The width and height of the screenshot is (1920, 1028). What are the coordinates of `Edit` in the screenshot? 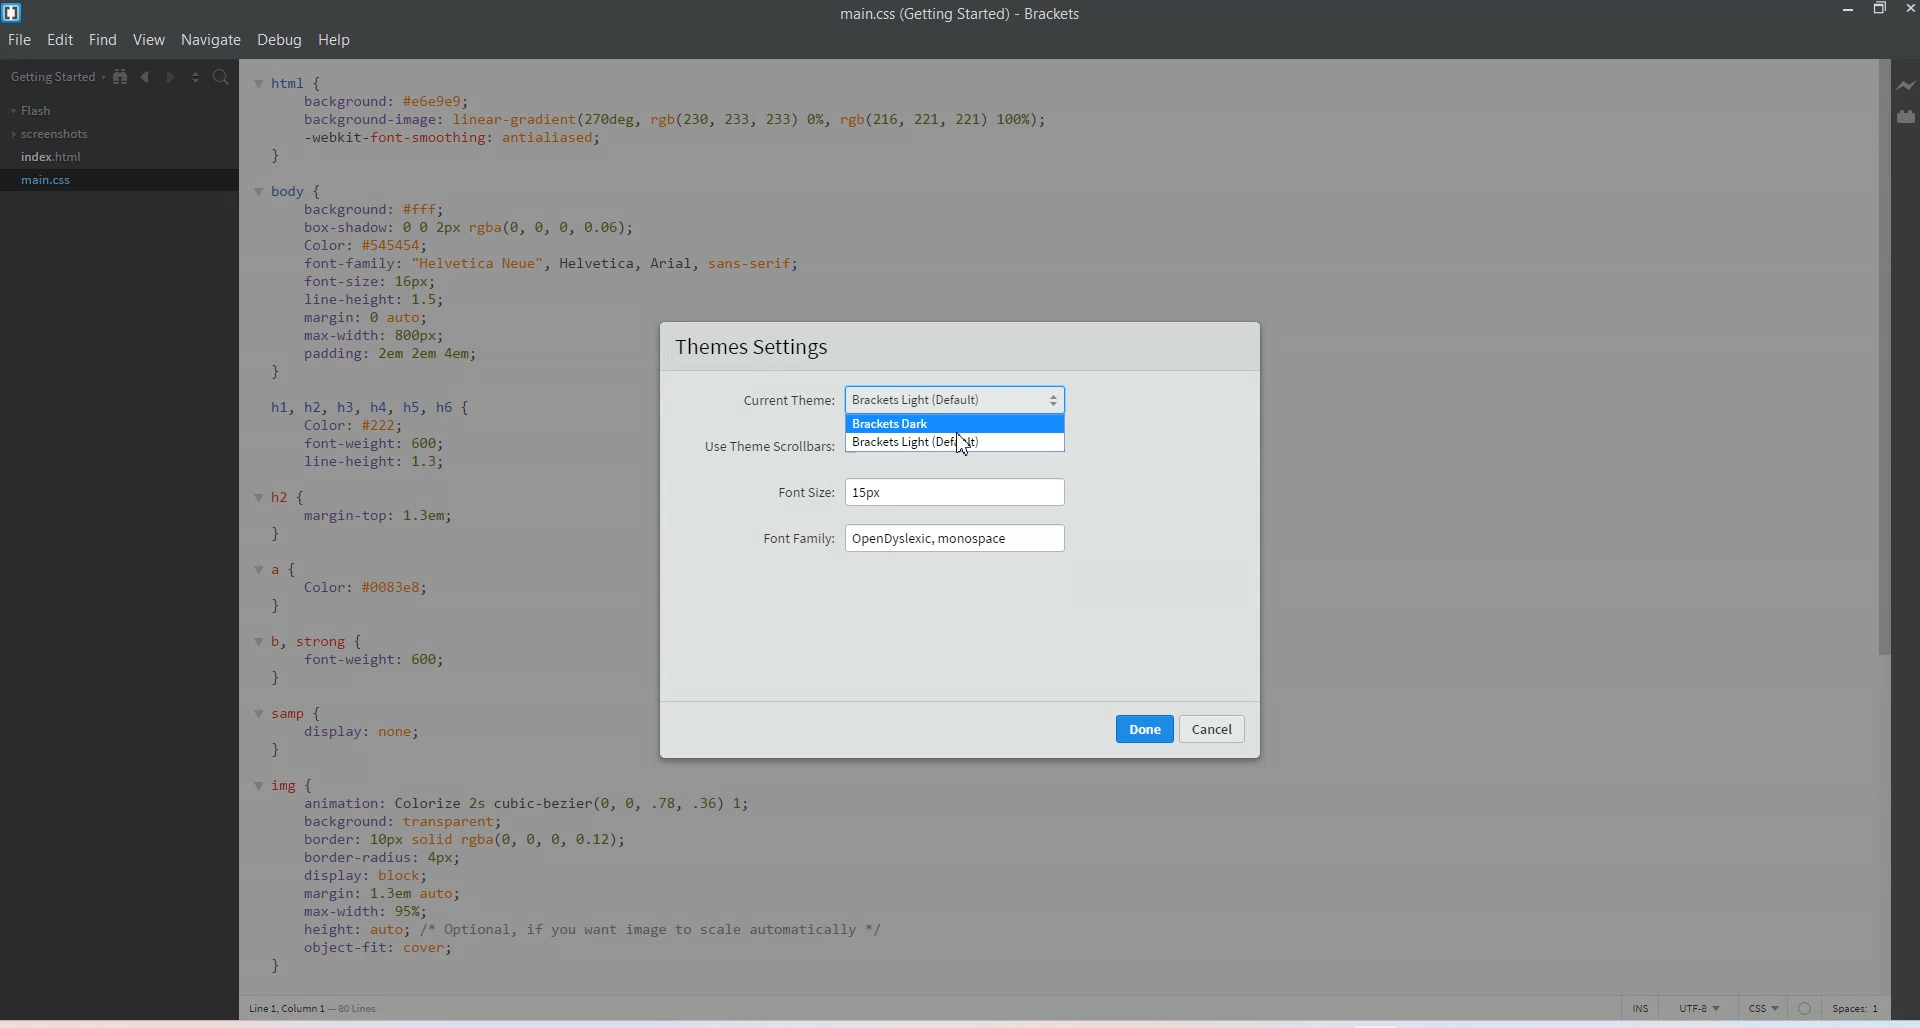 It's located at (62, 39).